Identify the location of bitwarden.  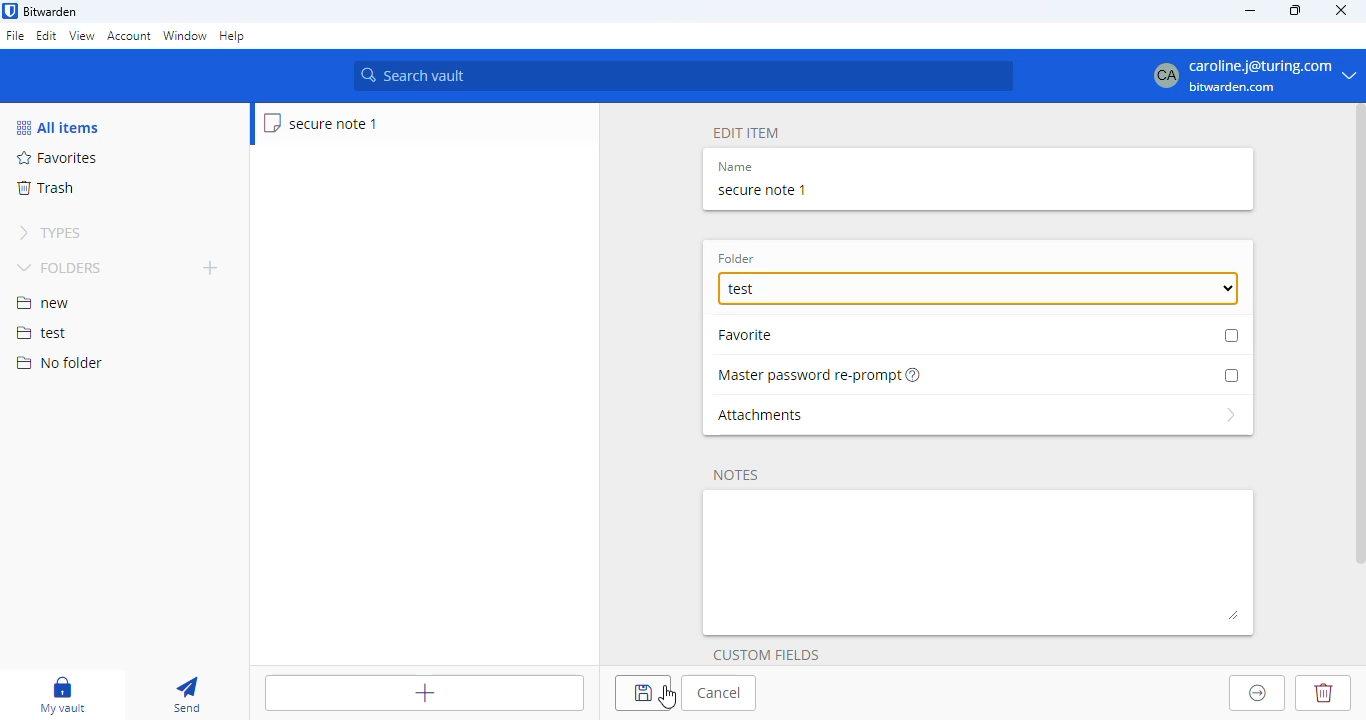
(51, 12).